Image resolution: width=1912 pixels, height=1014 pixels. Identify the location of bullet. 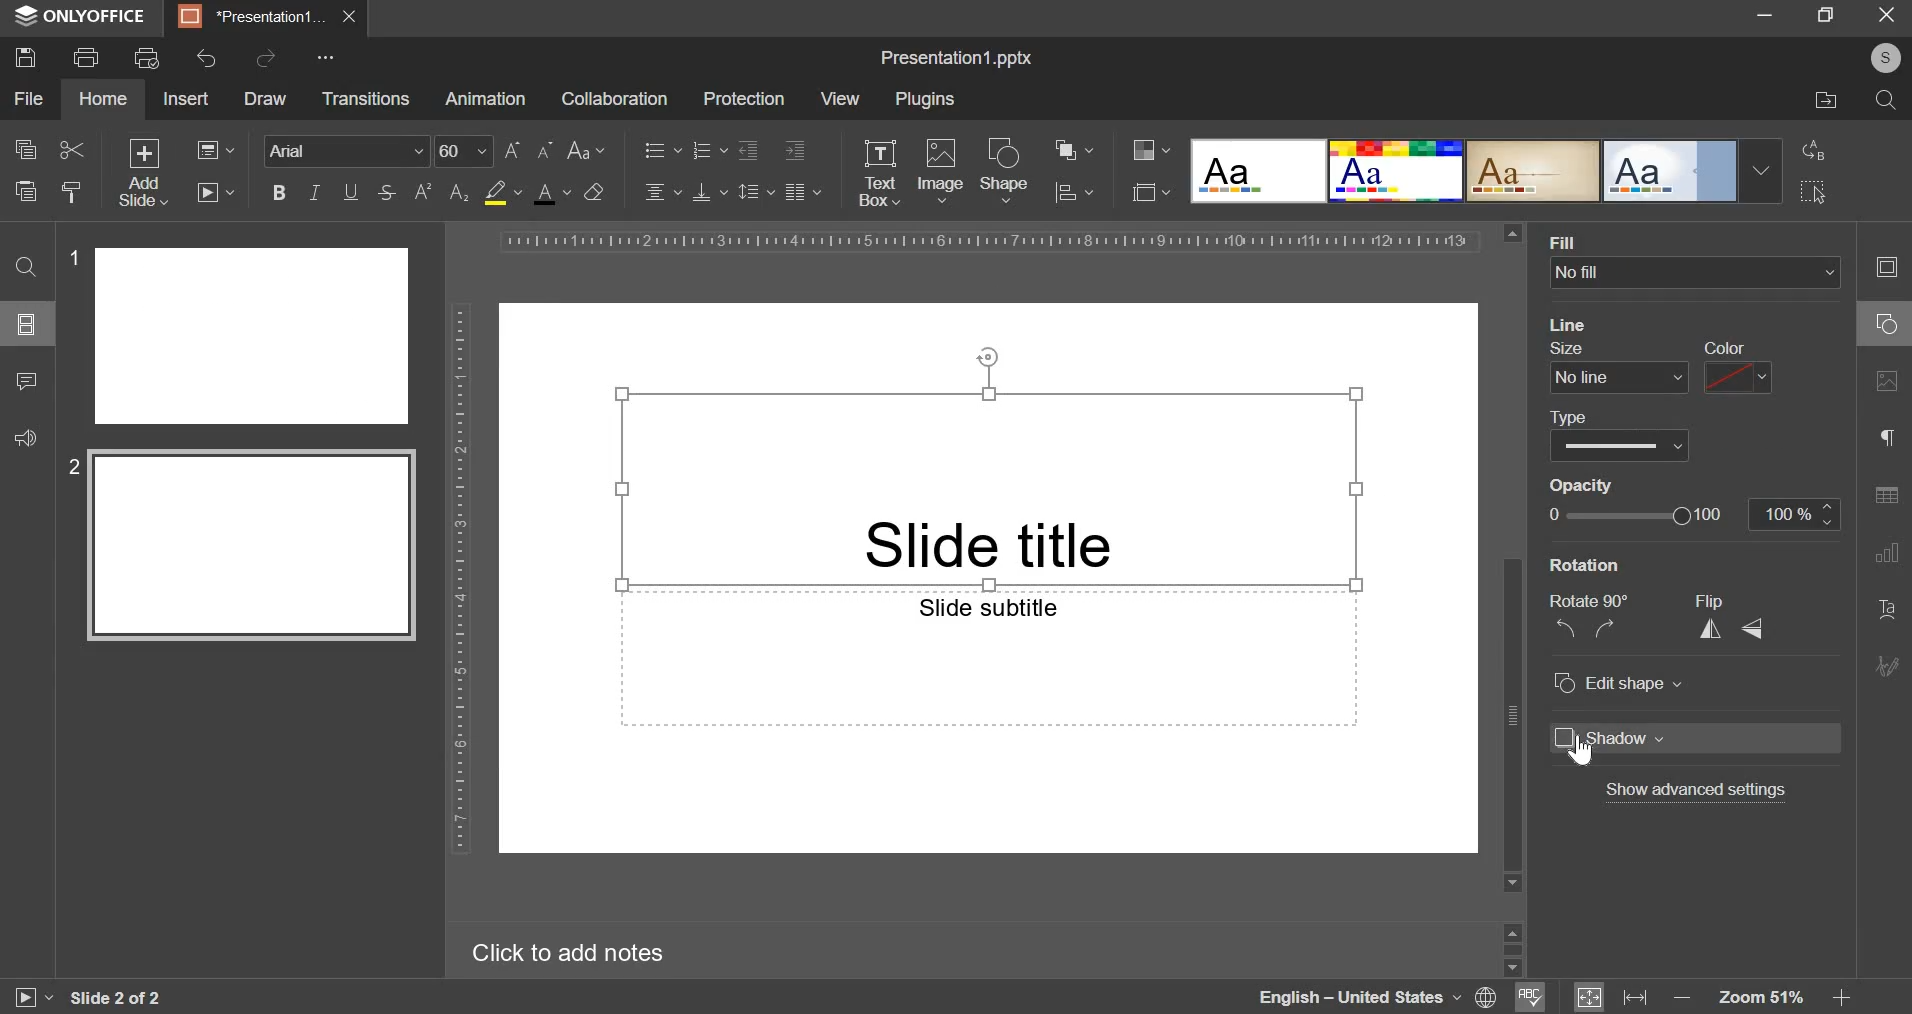
(661, 148).